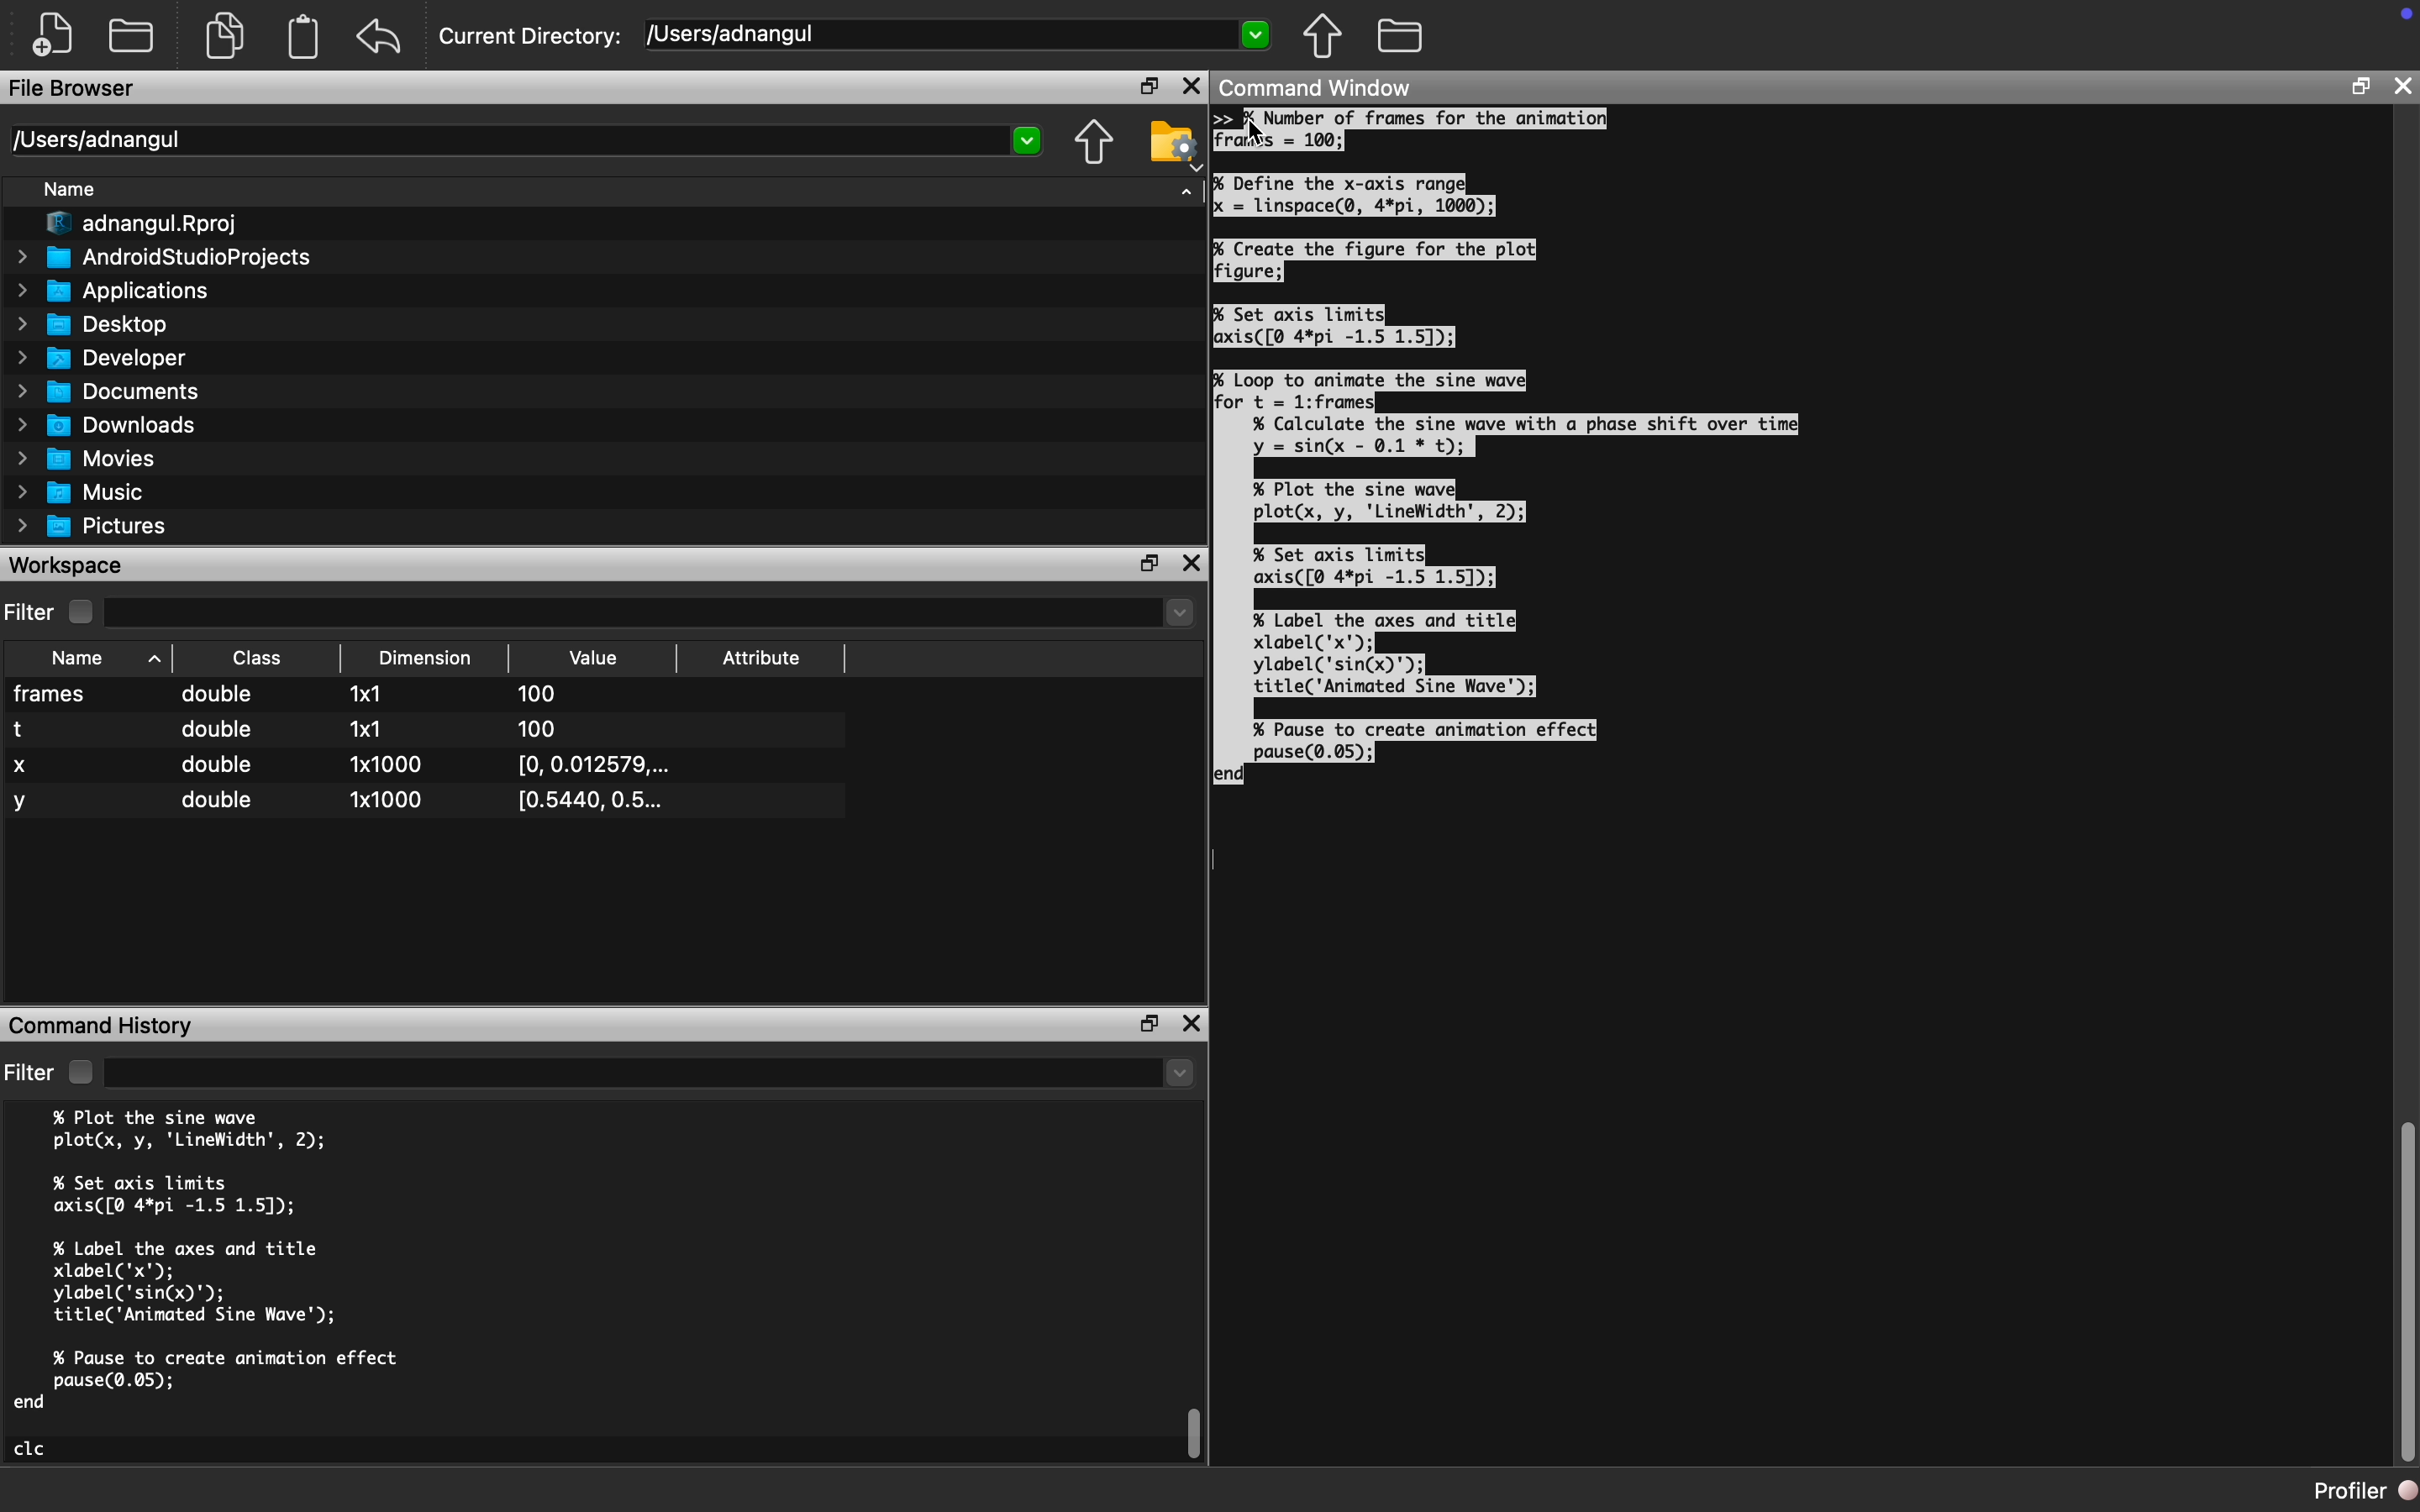 The width and height of the screenshot is (2420, 1512). I want to click on  Number of frames for the animation)Fras = 100;, so click(1424, 132).